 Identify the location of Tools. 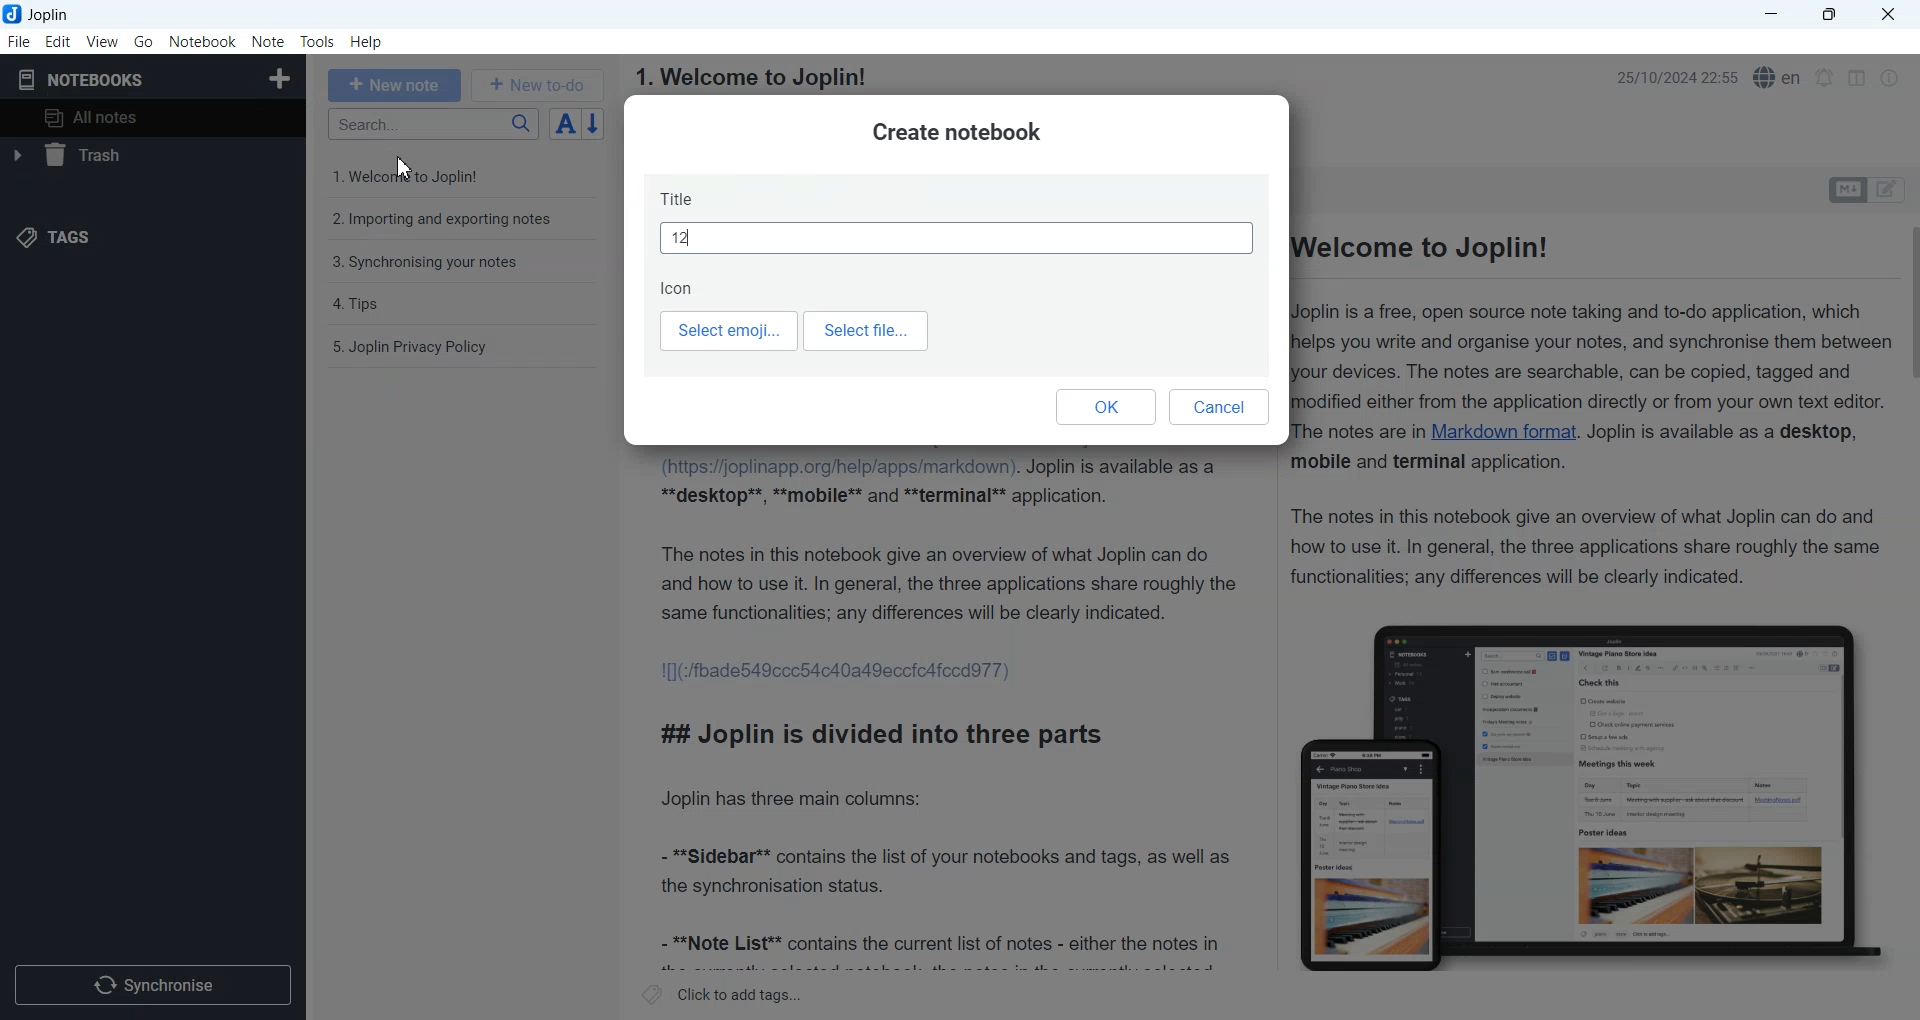
(318, 42).